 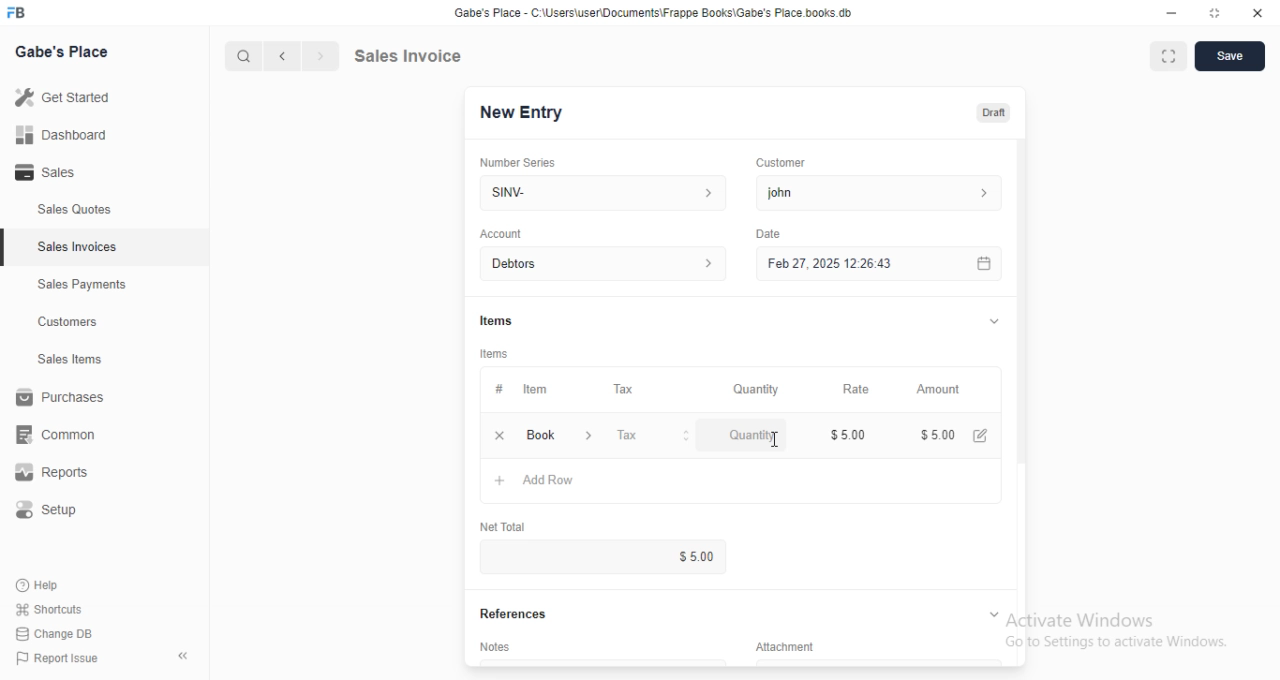 What do you see at coordinates (525, 160) in the screenshot?
I see `Number Series` at bounding box center [525, 160].